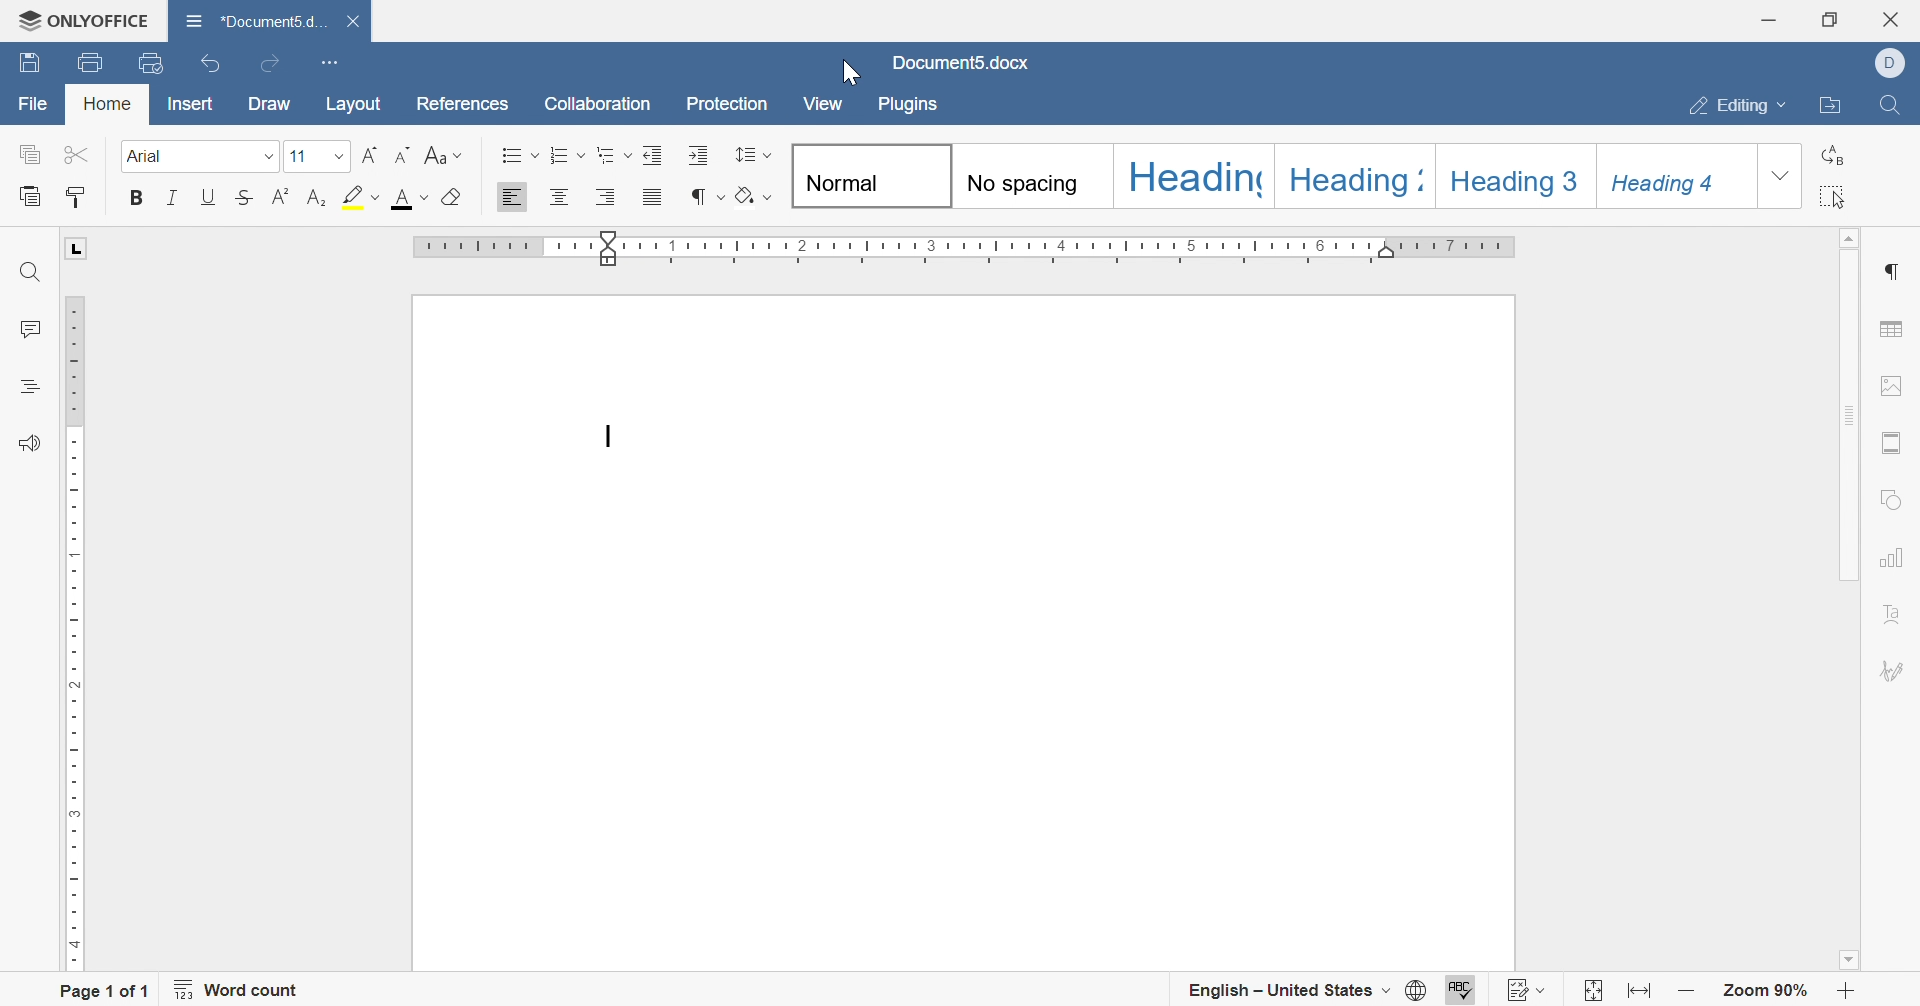 This screenshot has width=1920, height=1006. What do you see at coordinates (33, 60) in the screenshot?
I see `save` at bounding box center [33, 60].